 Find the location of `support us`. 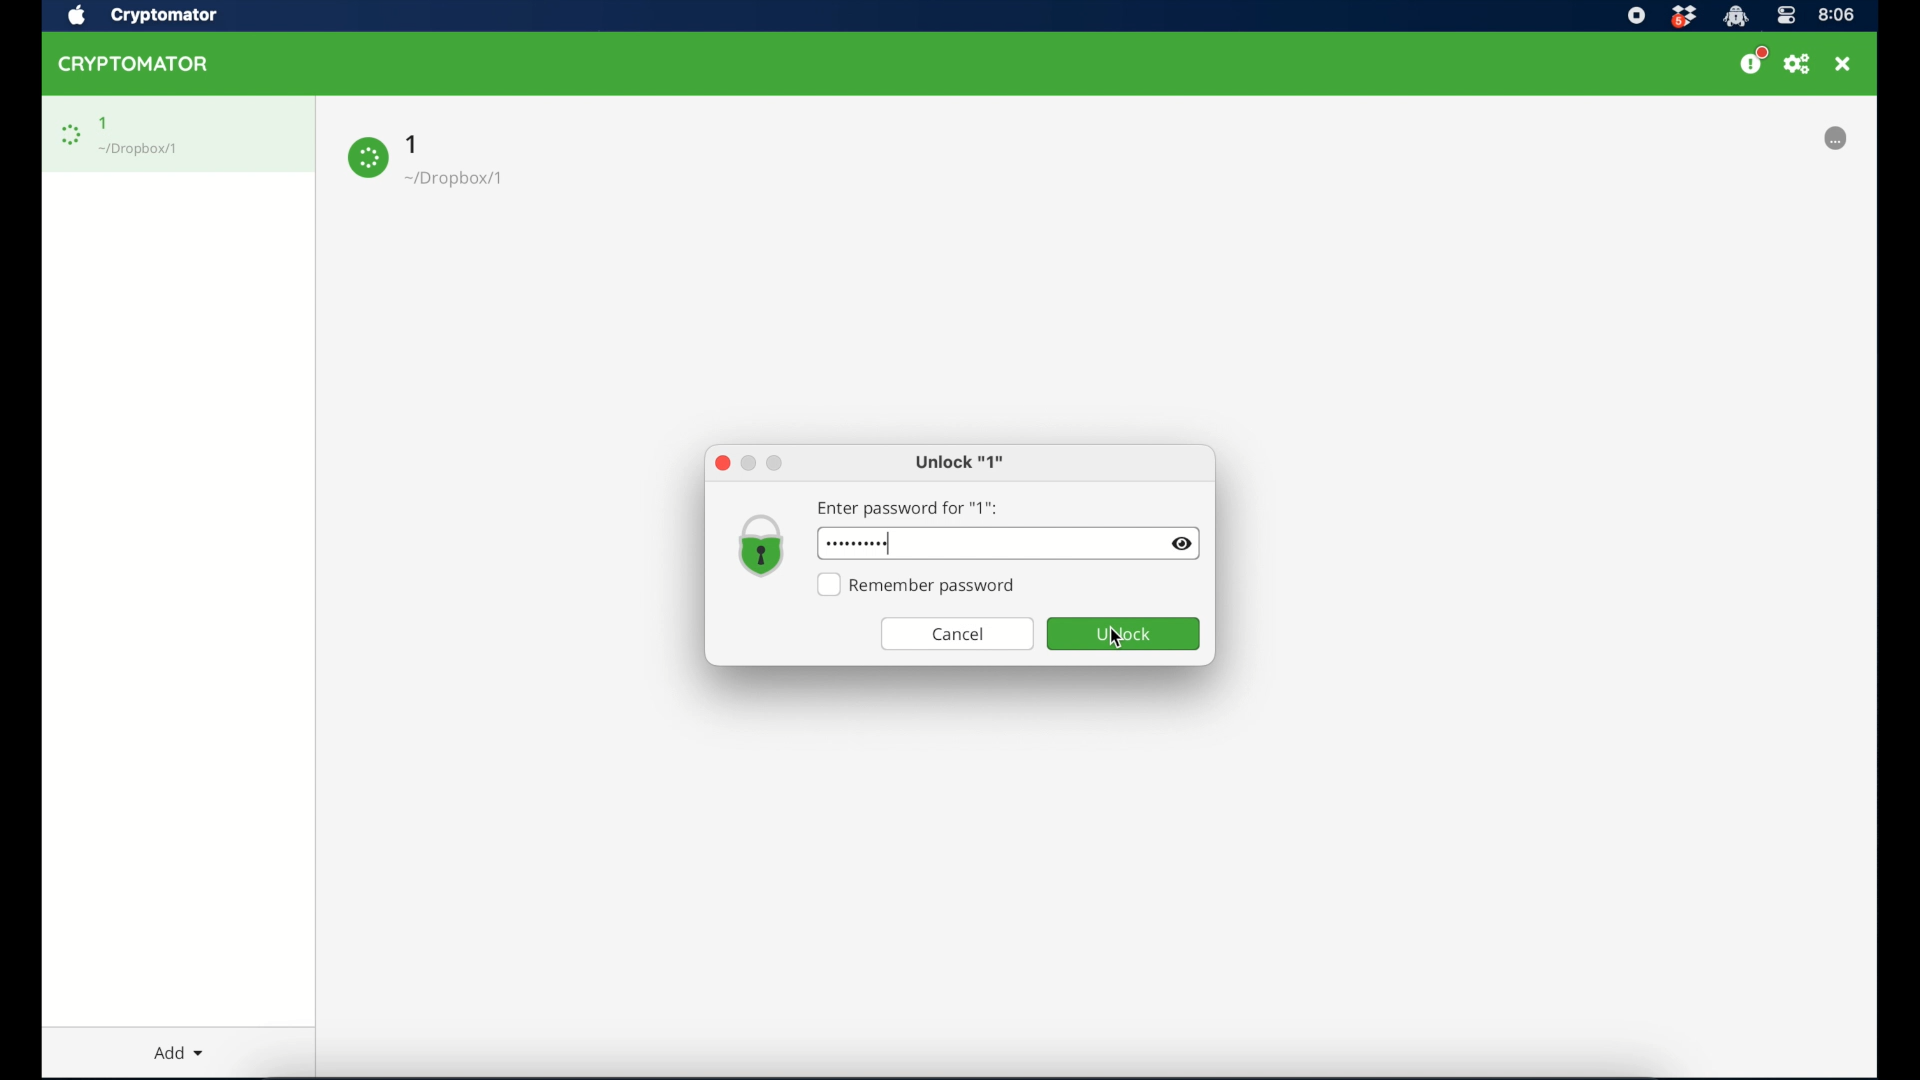

support us is located at coordinates (1752, 61).